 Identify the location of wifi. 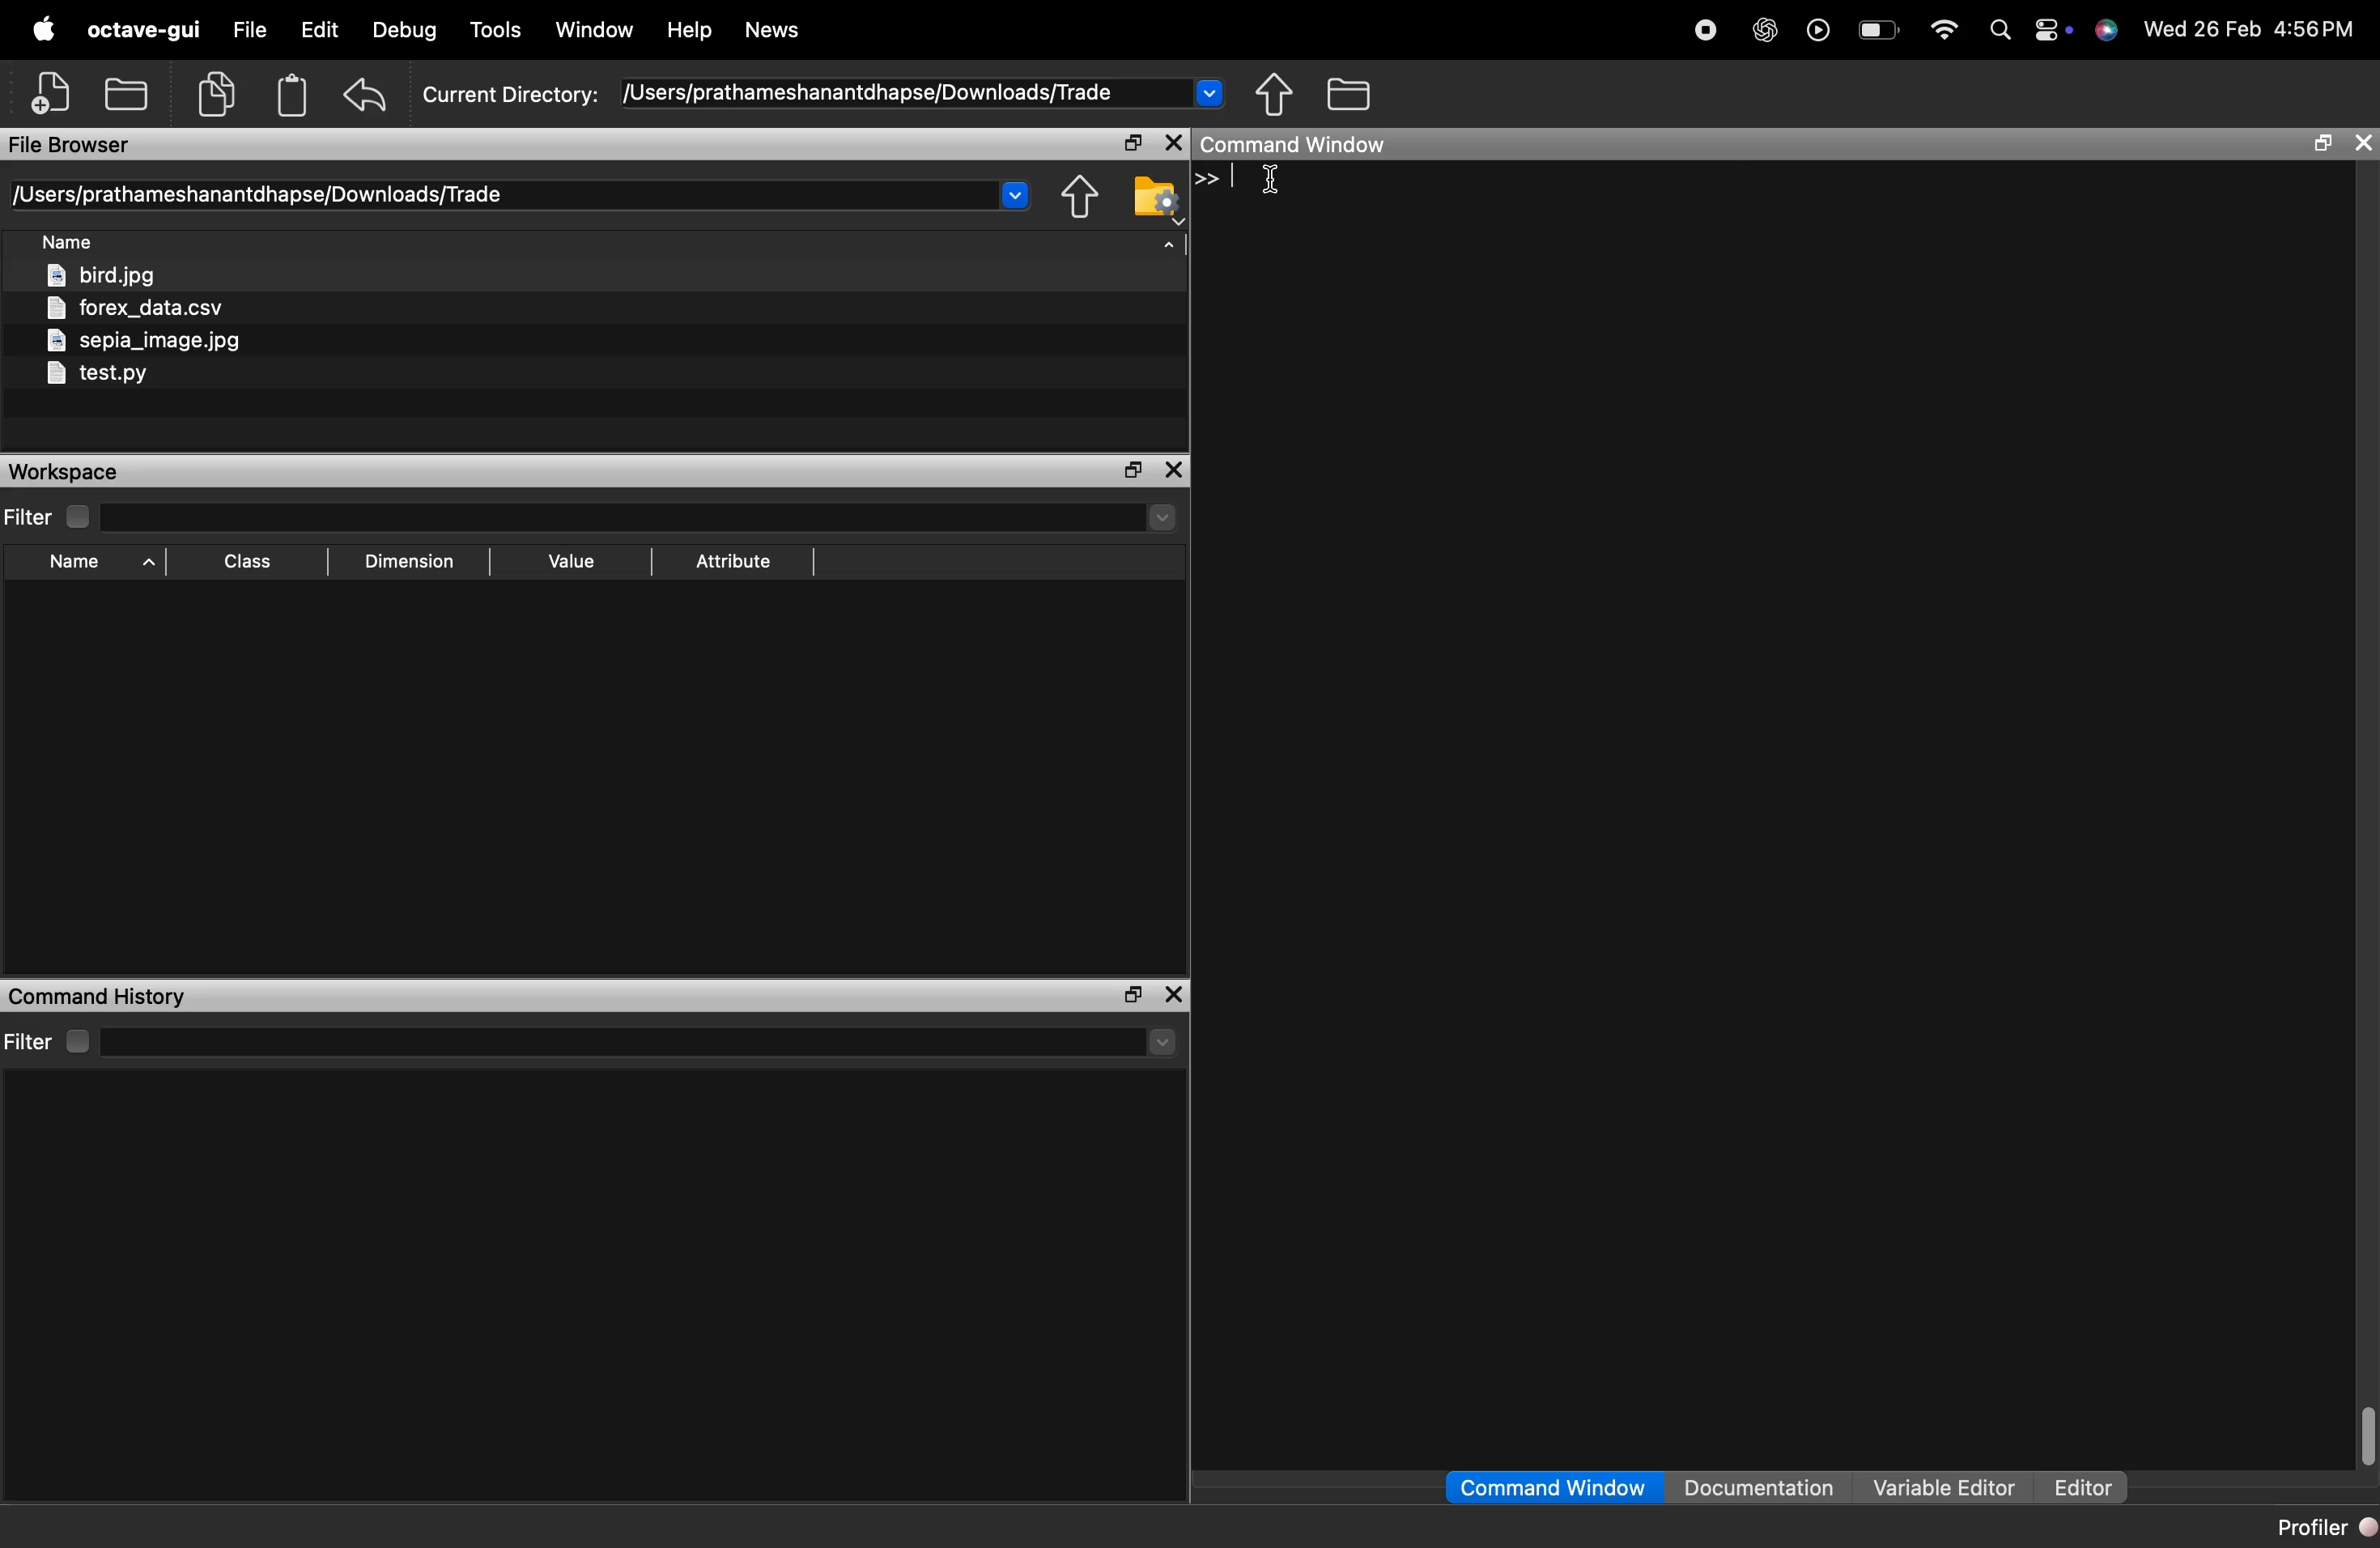
(1945, 31).